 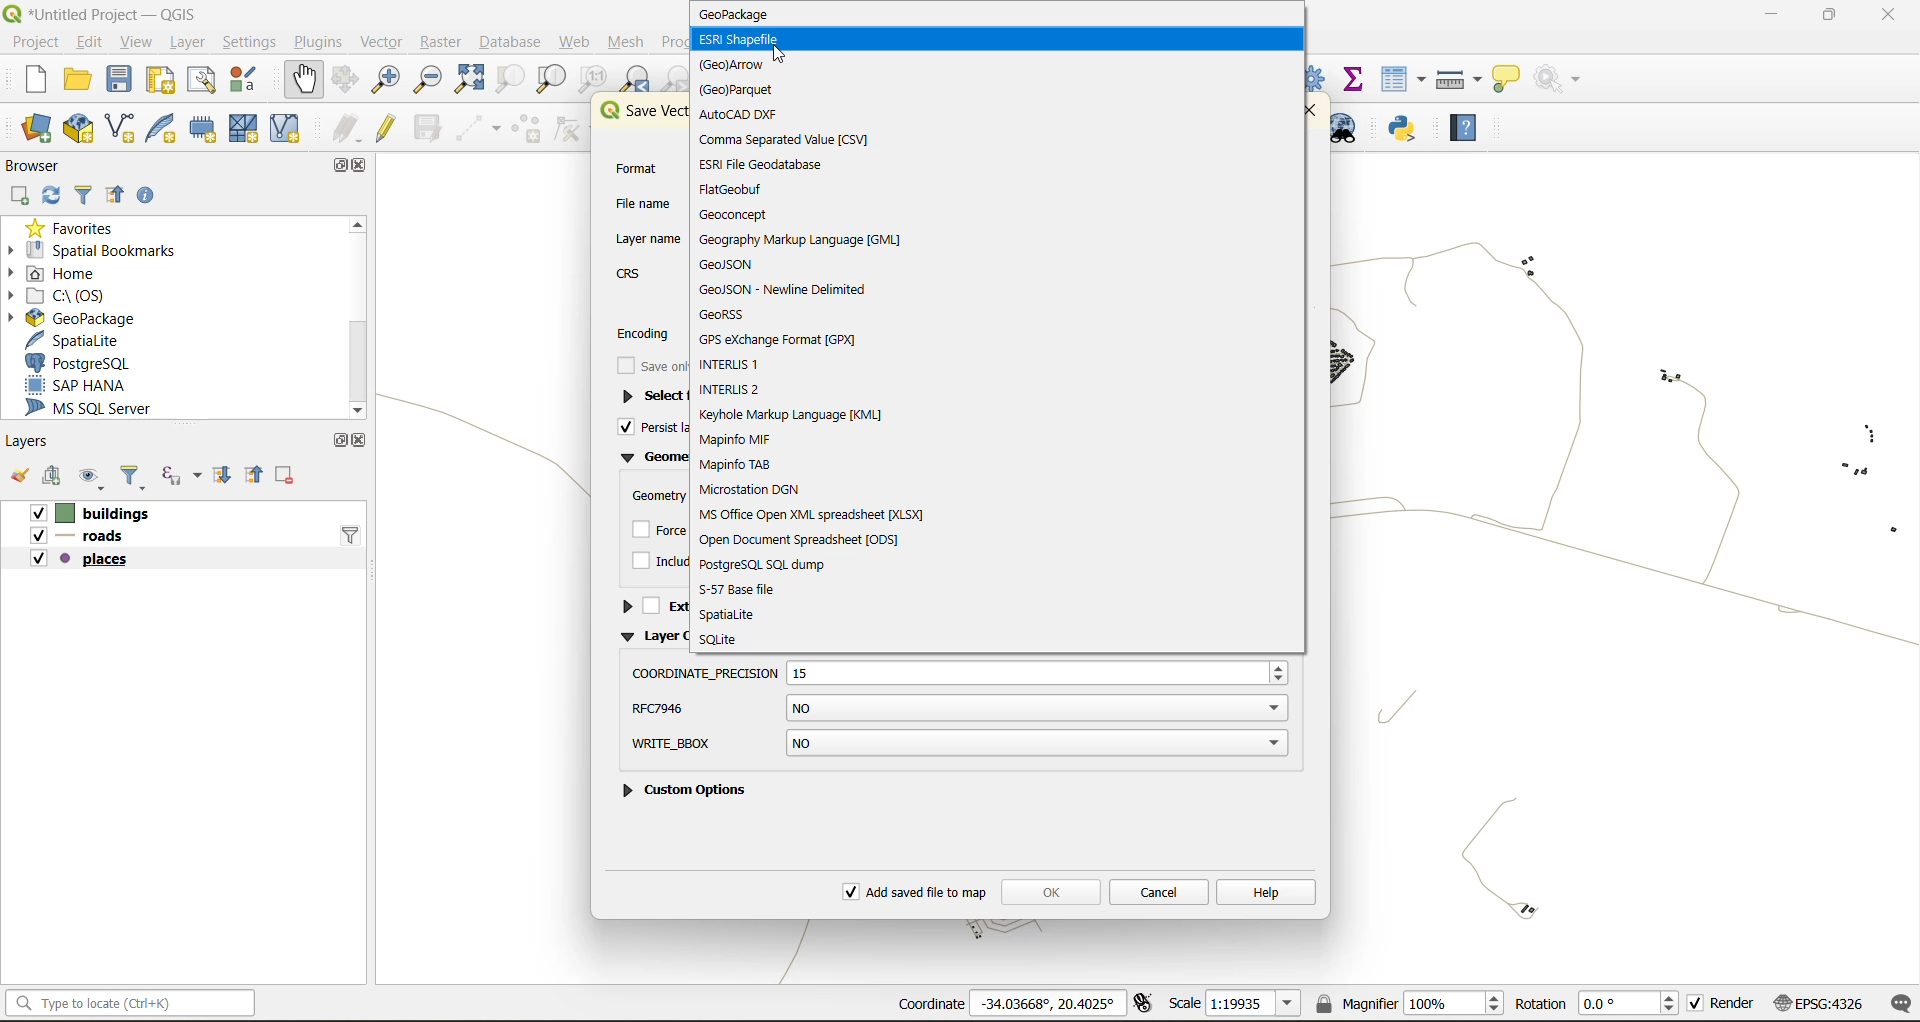 What do you see at coordinates (1409, 131) in the screenshot?
I see `python` at bounding box center [1409, 131].